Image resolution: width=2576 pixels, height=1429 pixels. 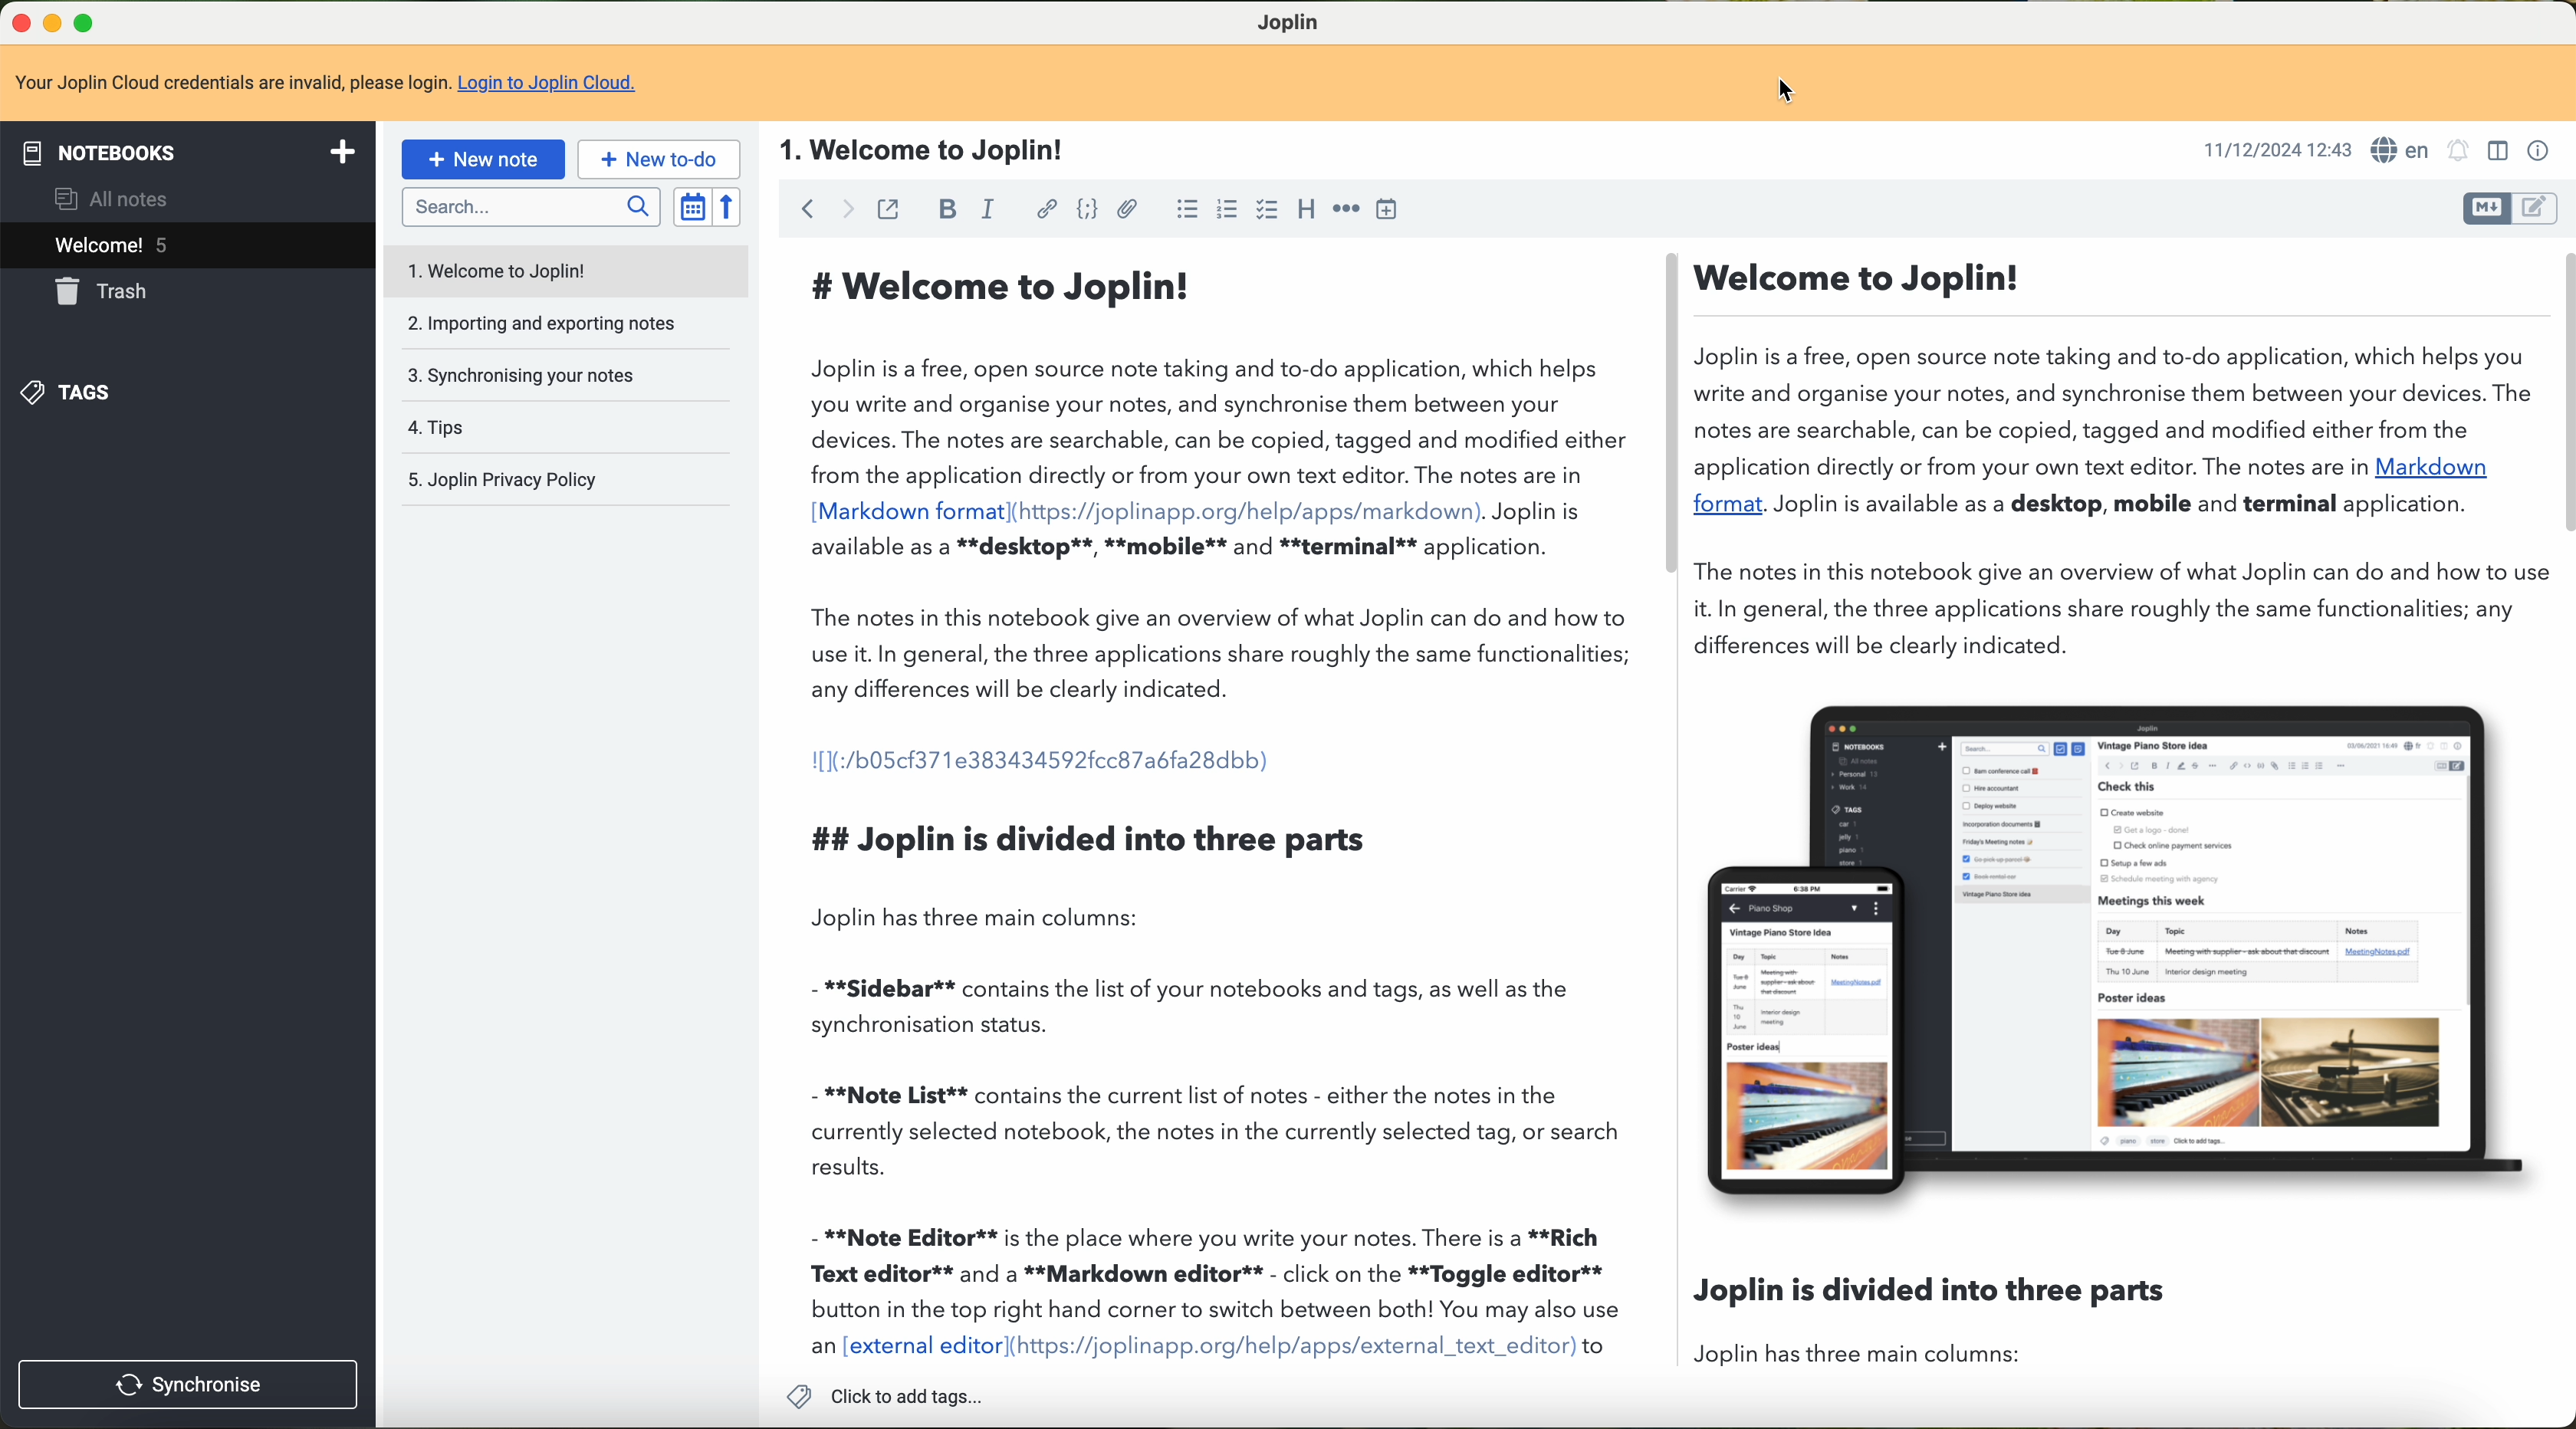 I want to click on all notes, so click(x=111, y=195).